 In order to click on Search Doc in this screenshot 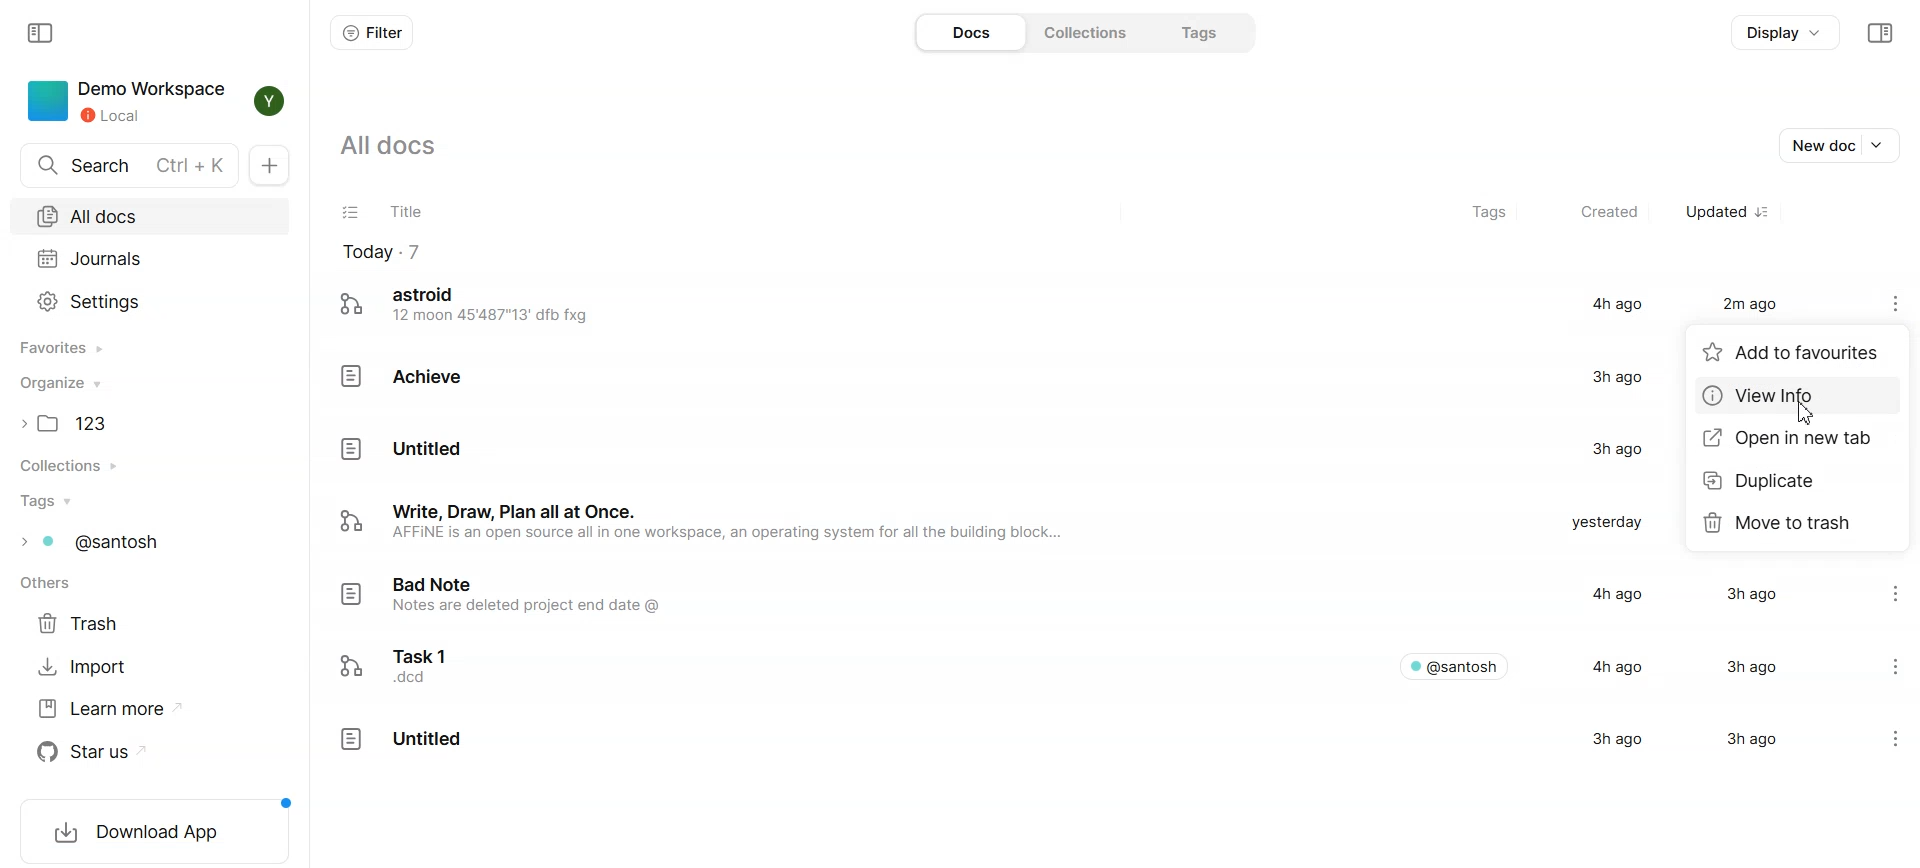, I will do `click(128, 165)`.